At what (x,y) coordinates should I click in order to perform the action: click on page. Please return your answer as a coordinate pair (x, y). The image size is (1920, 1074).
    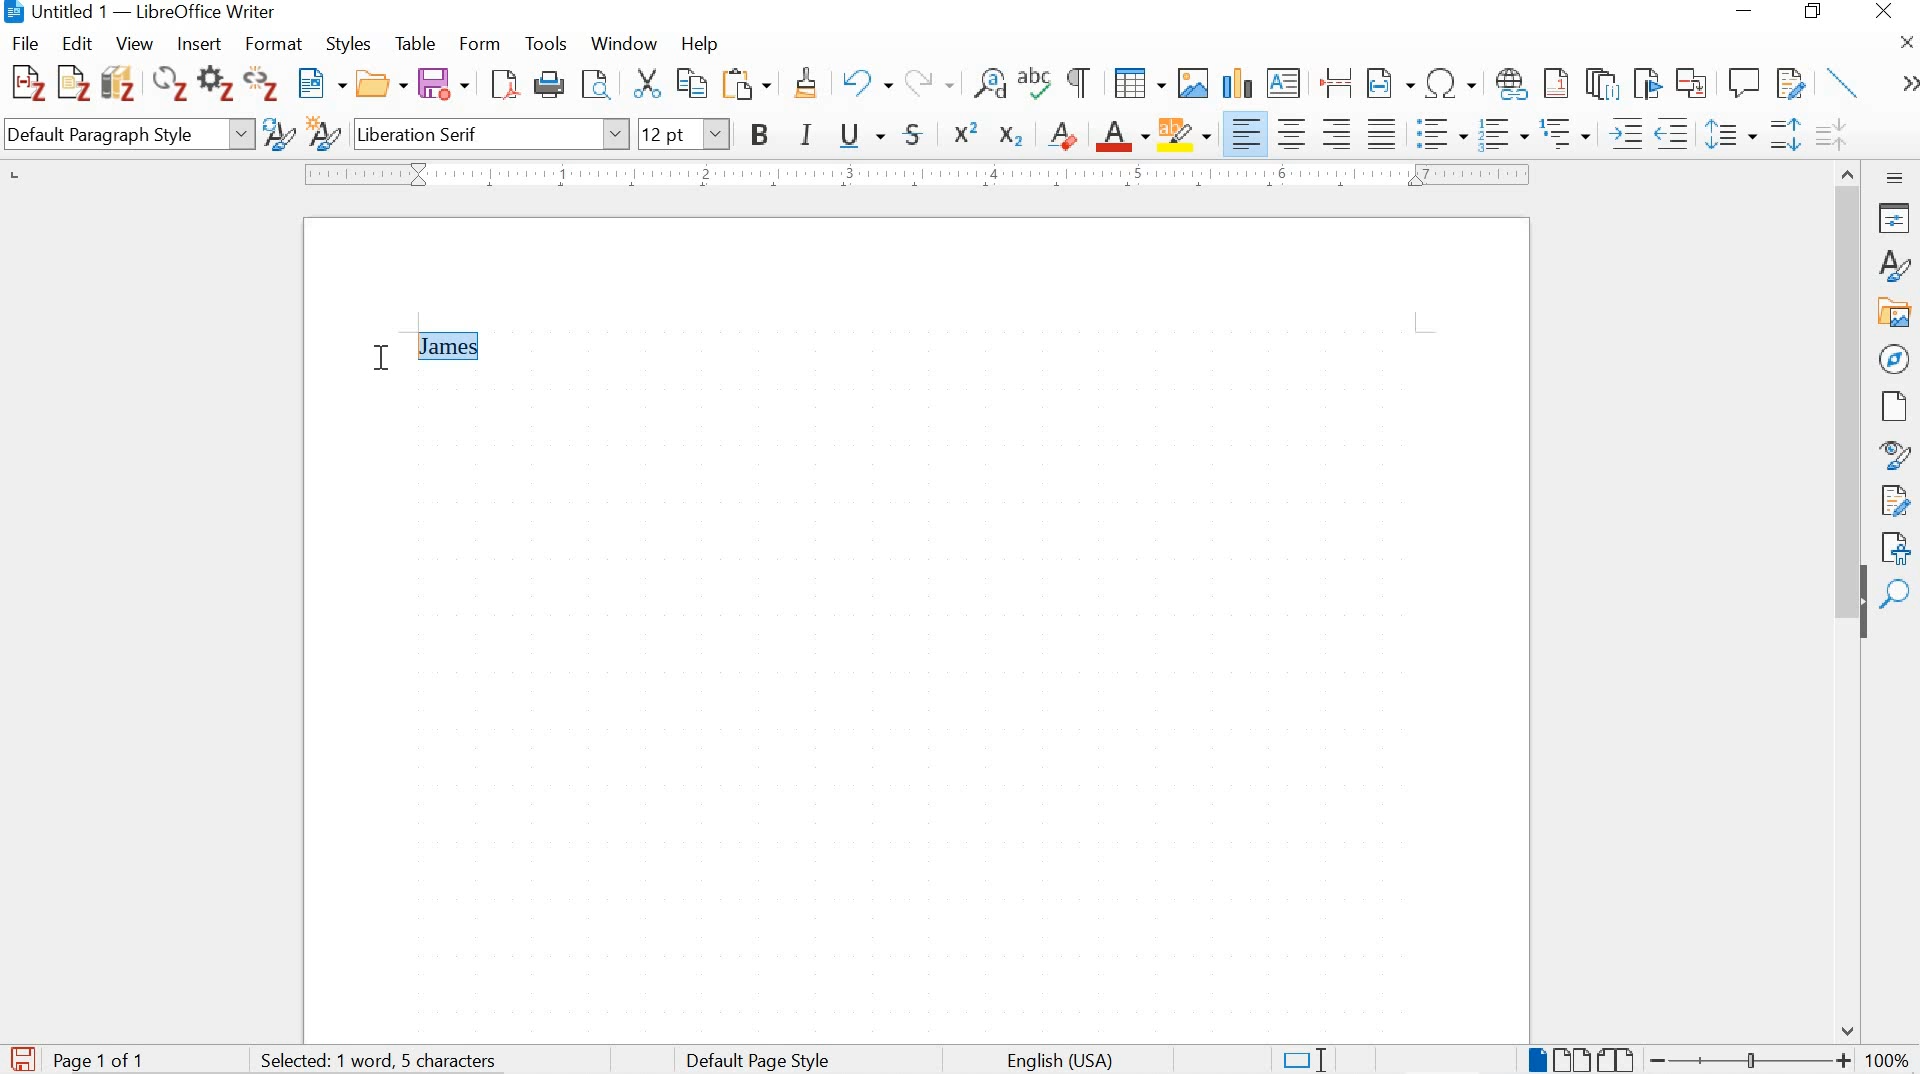
    Looking at the image, I should click on (1891, 406).